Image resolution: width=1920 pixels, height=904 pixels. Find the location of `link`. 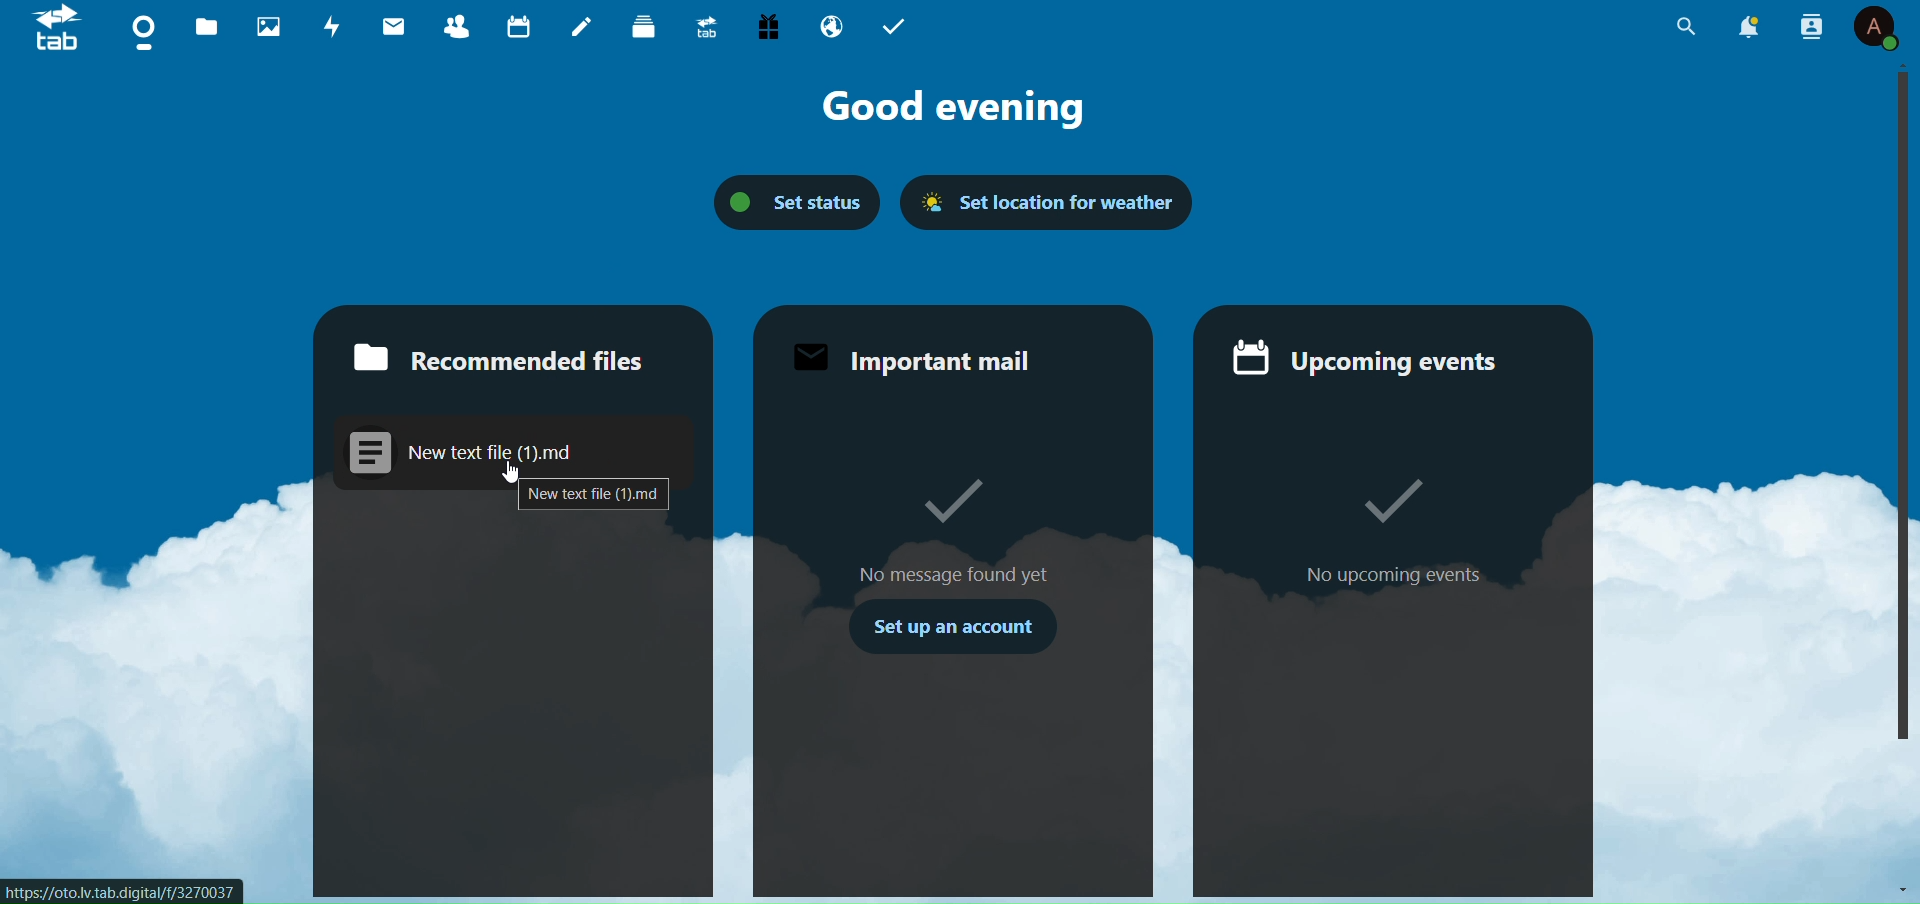

link is located at coordinates (122, 891).